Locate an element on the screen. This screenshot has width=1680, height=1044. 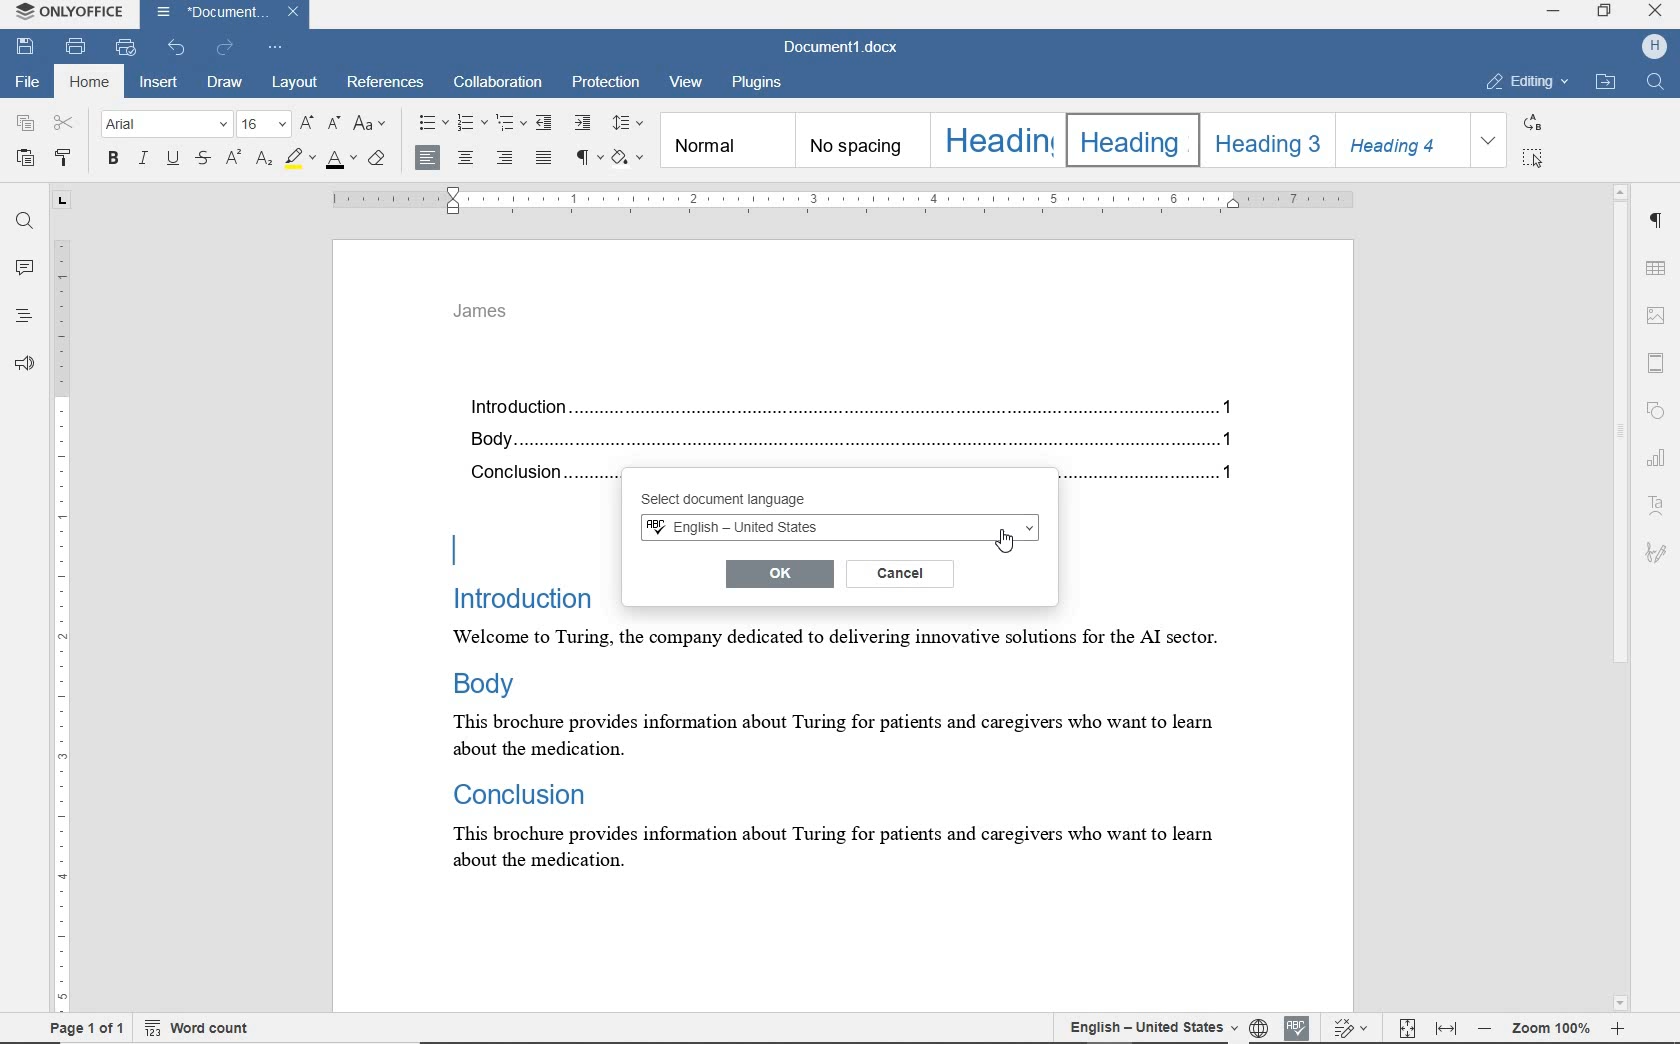
font size is located at coordinates (263, 125).